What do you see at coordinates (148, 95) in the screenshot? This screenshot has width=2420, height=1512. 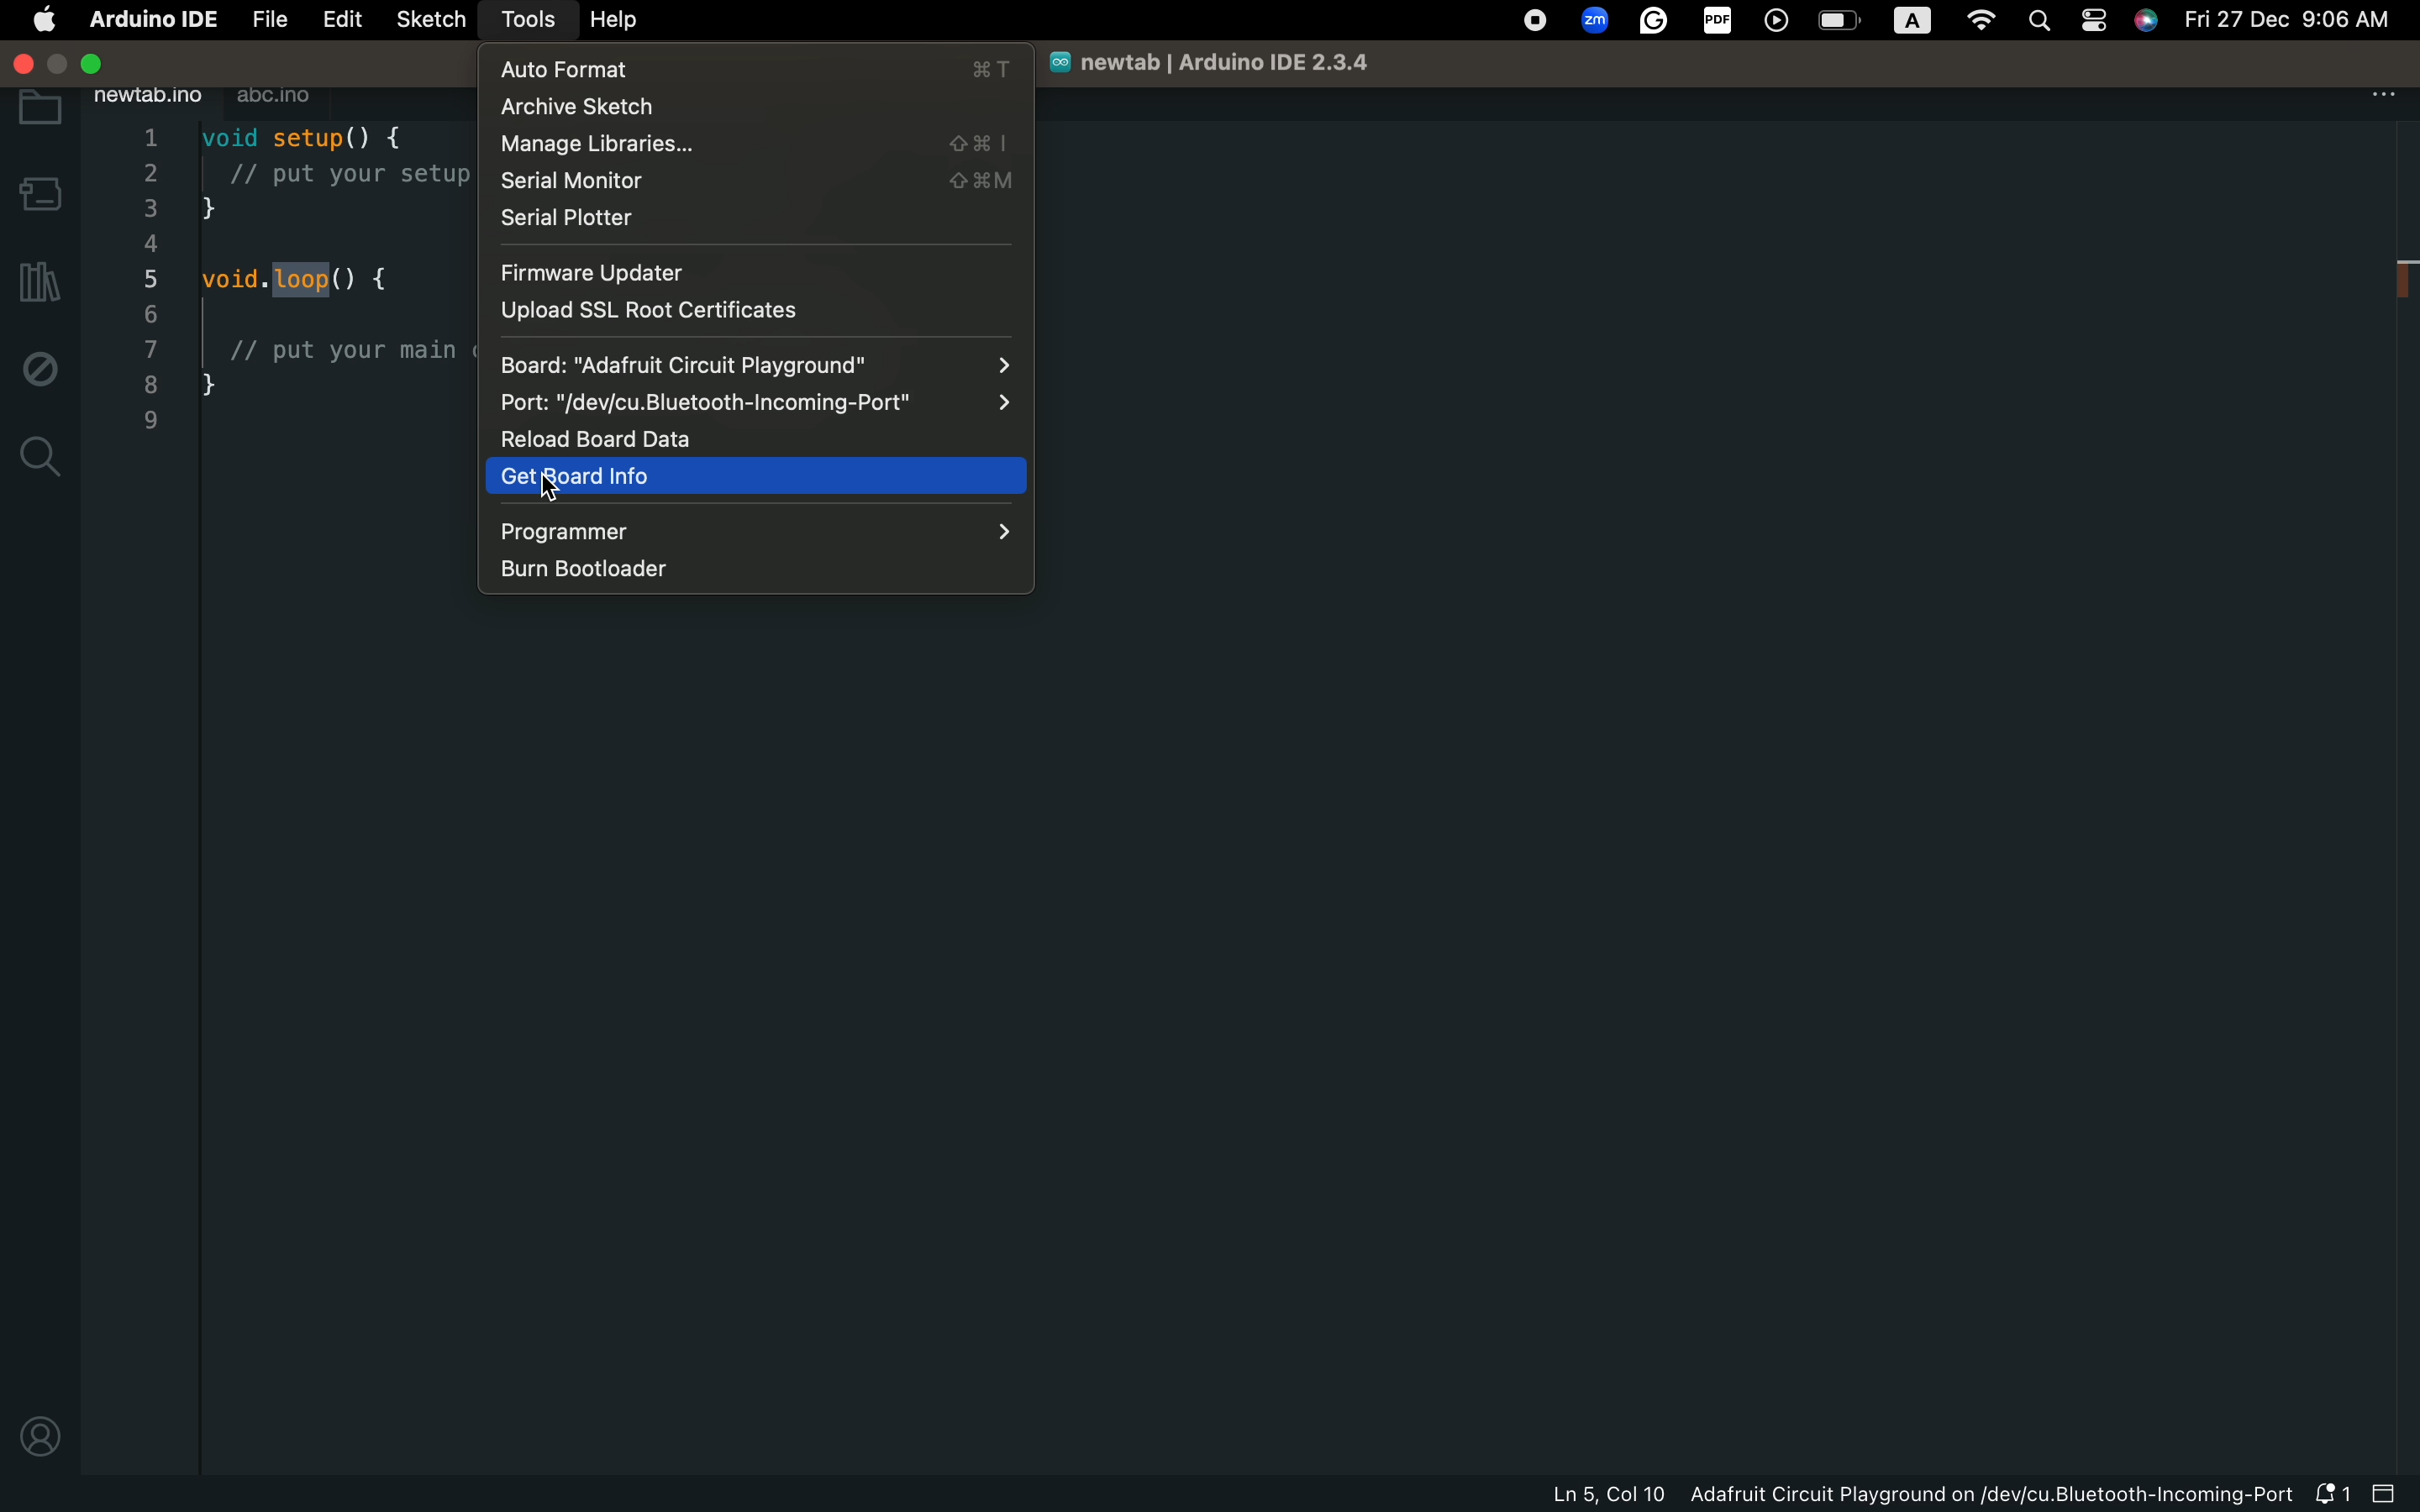 I see `newtab.ino` at bounding box center [148, 95].